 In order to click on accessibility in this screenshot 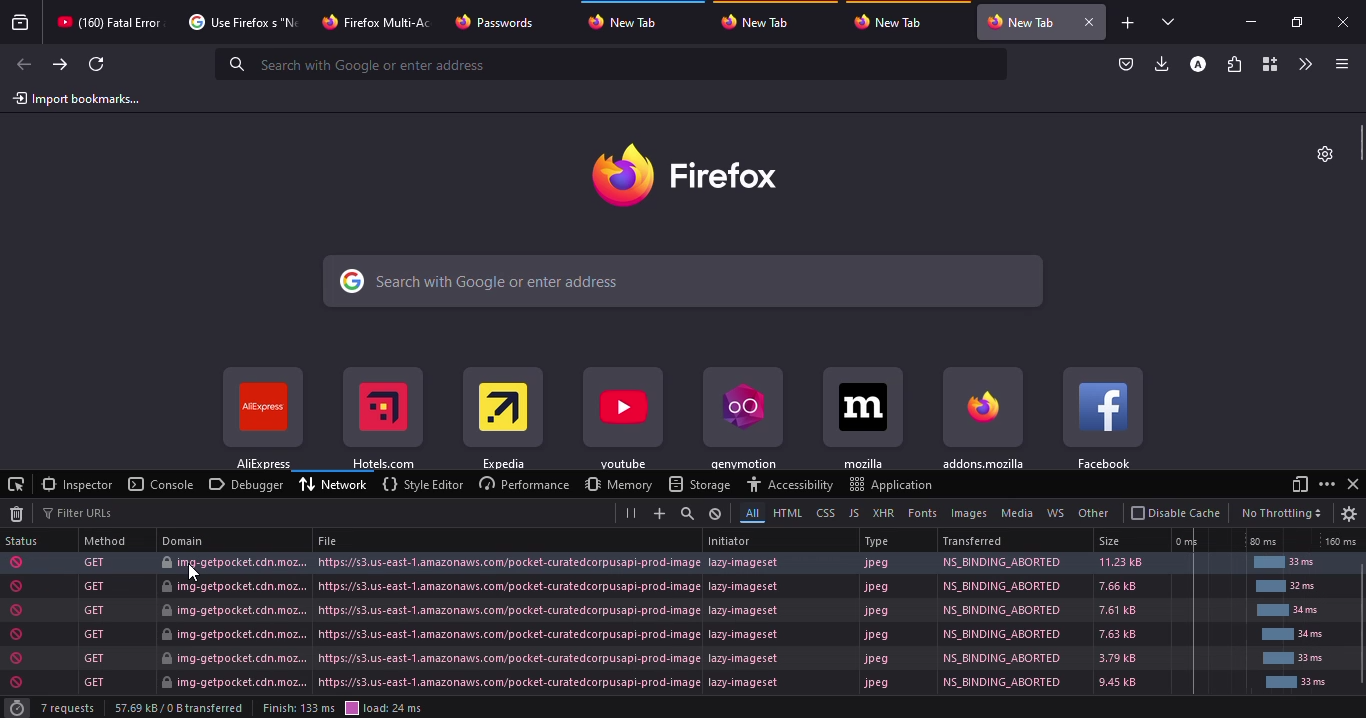, I will do `click(790, 484)`.